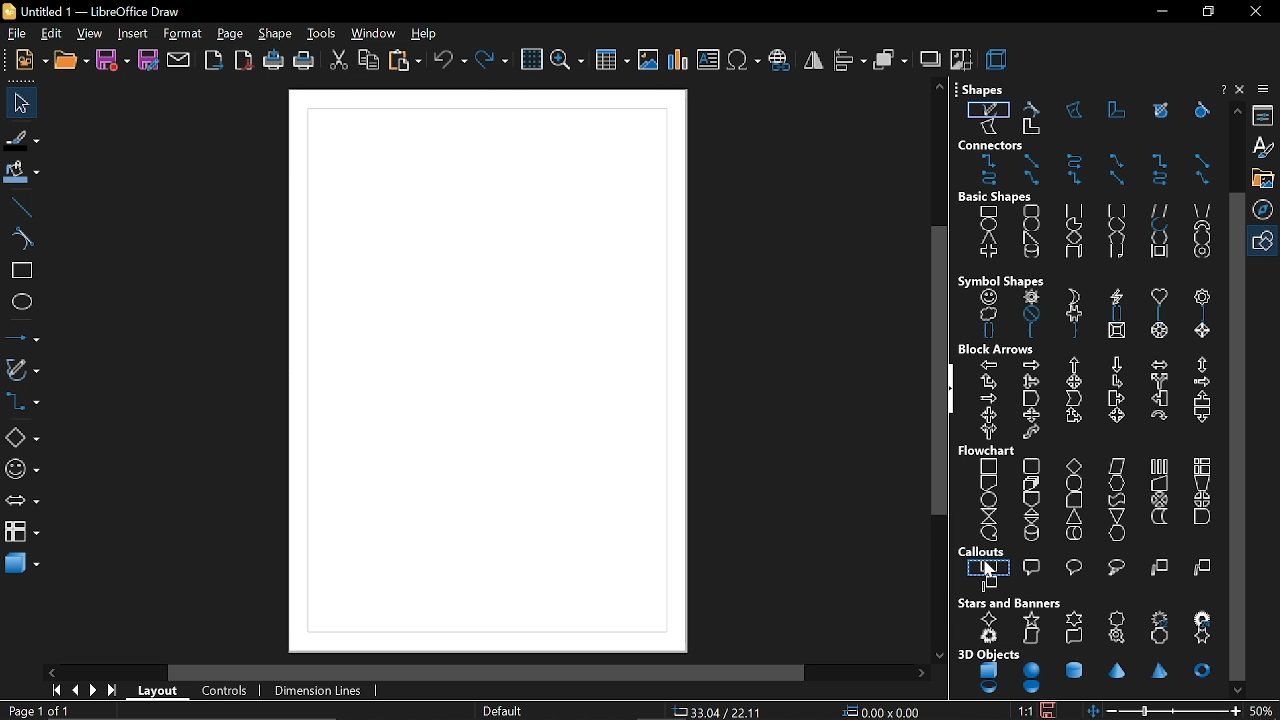 The height and width of the screenshot is (720, 1280). I want to click on trapezoid, so click(1203, 208).